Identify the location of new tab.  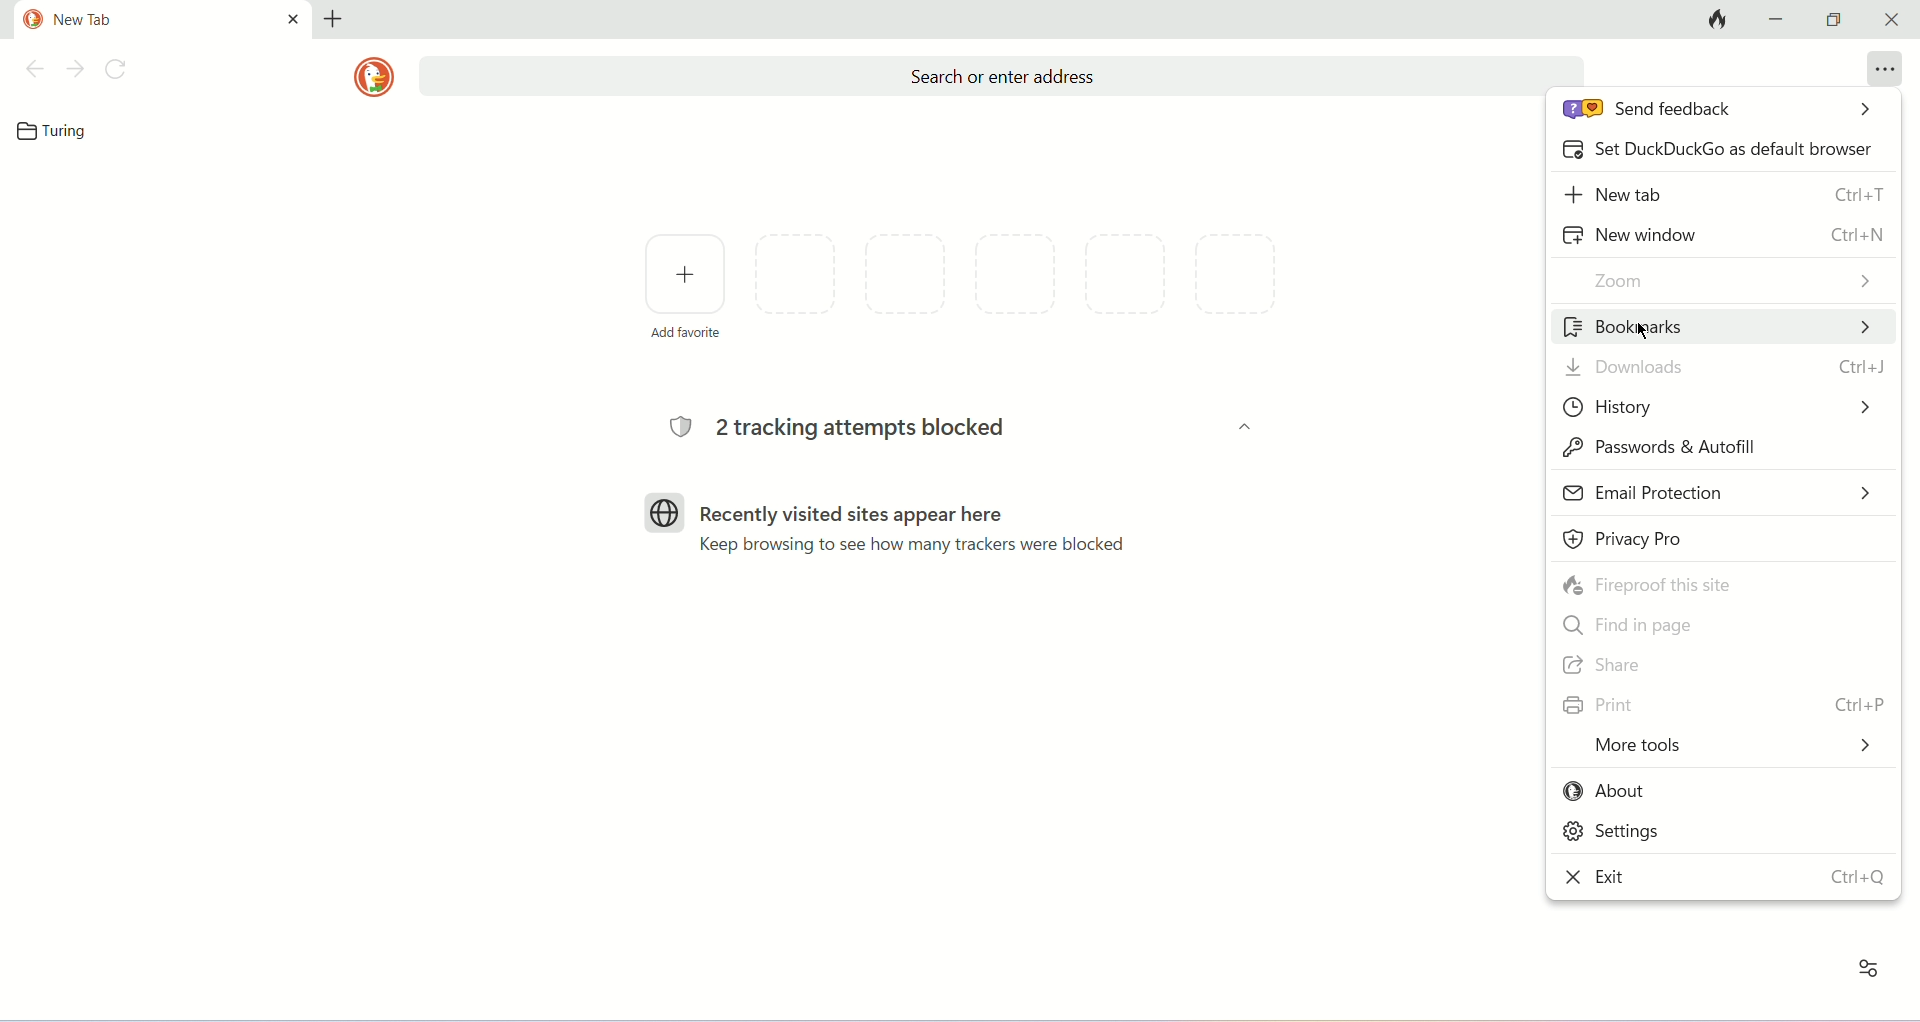
(1726, 196).